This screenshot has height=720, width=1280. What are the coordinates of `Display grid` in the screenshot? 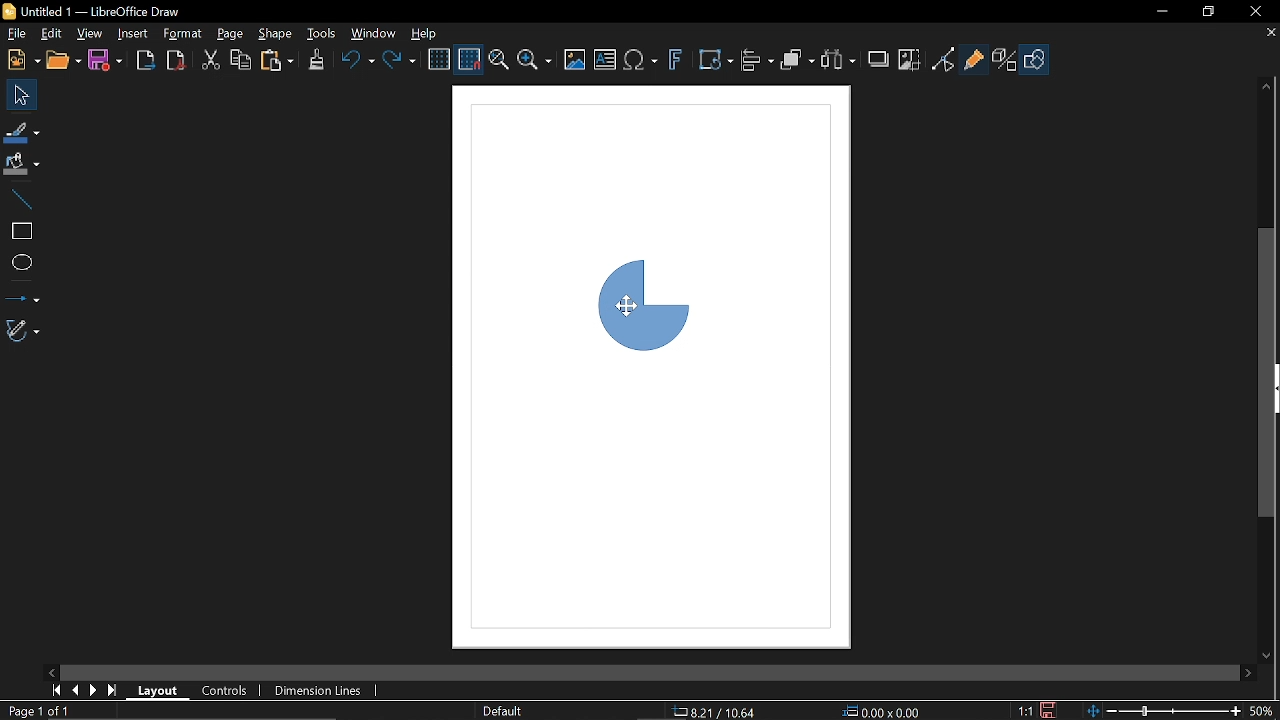 It's located at (440, 62).